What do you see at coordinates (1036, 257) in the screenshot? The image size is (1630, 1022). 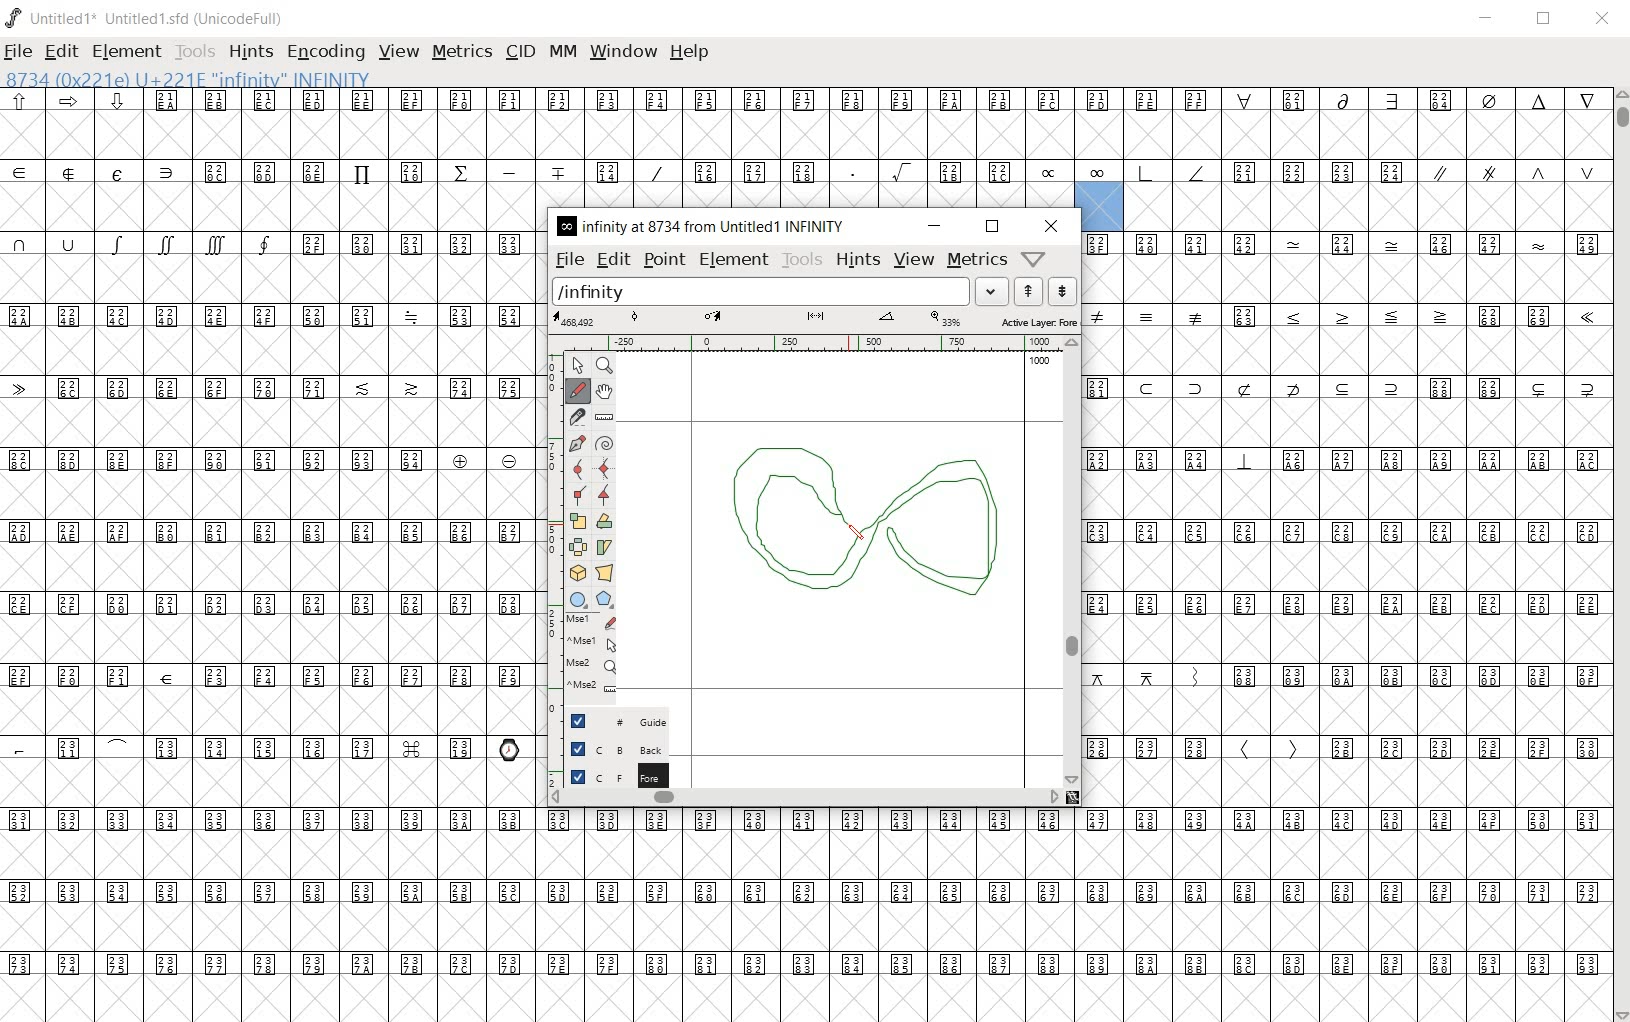 I see `help/window` at bounding box center [1036, 257].